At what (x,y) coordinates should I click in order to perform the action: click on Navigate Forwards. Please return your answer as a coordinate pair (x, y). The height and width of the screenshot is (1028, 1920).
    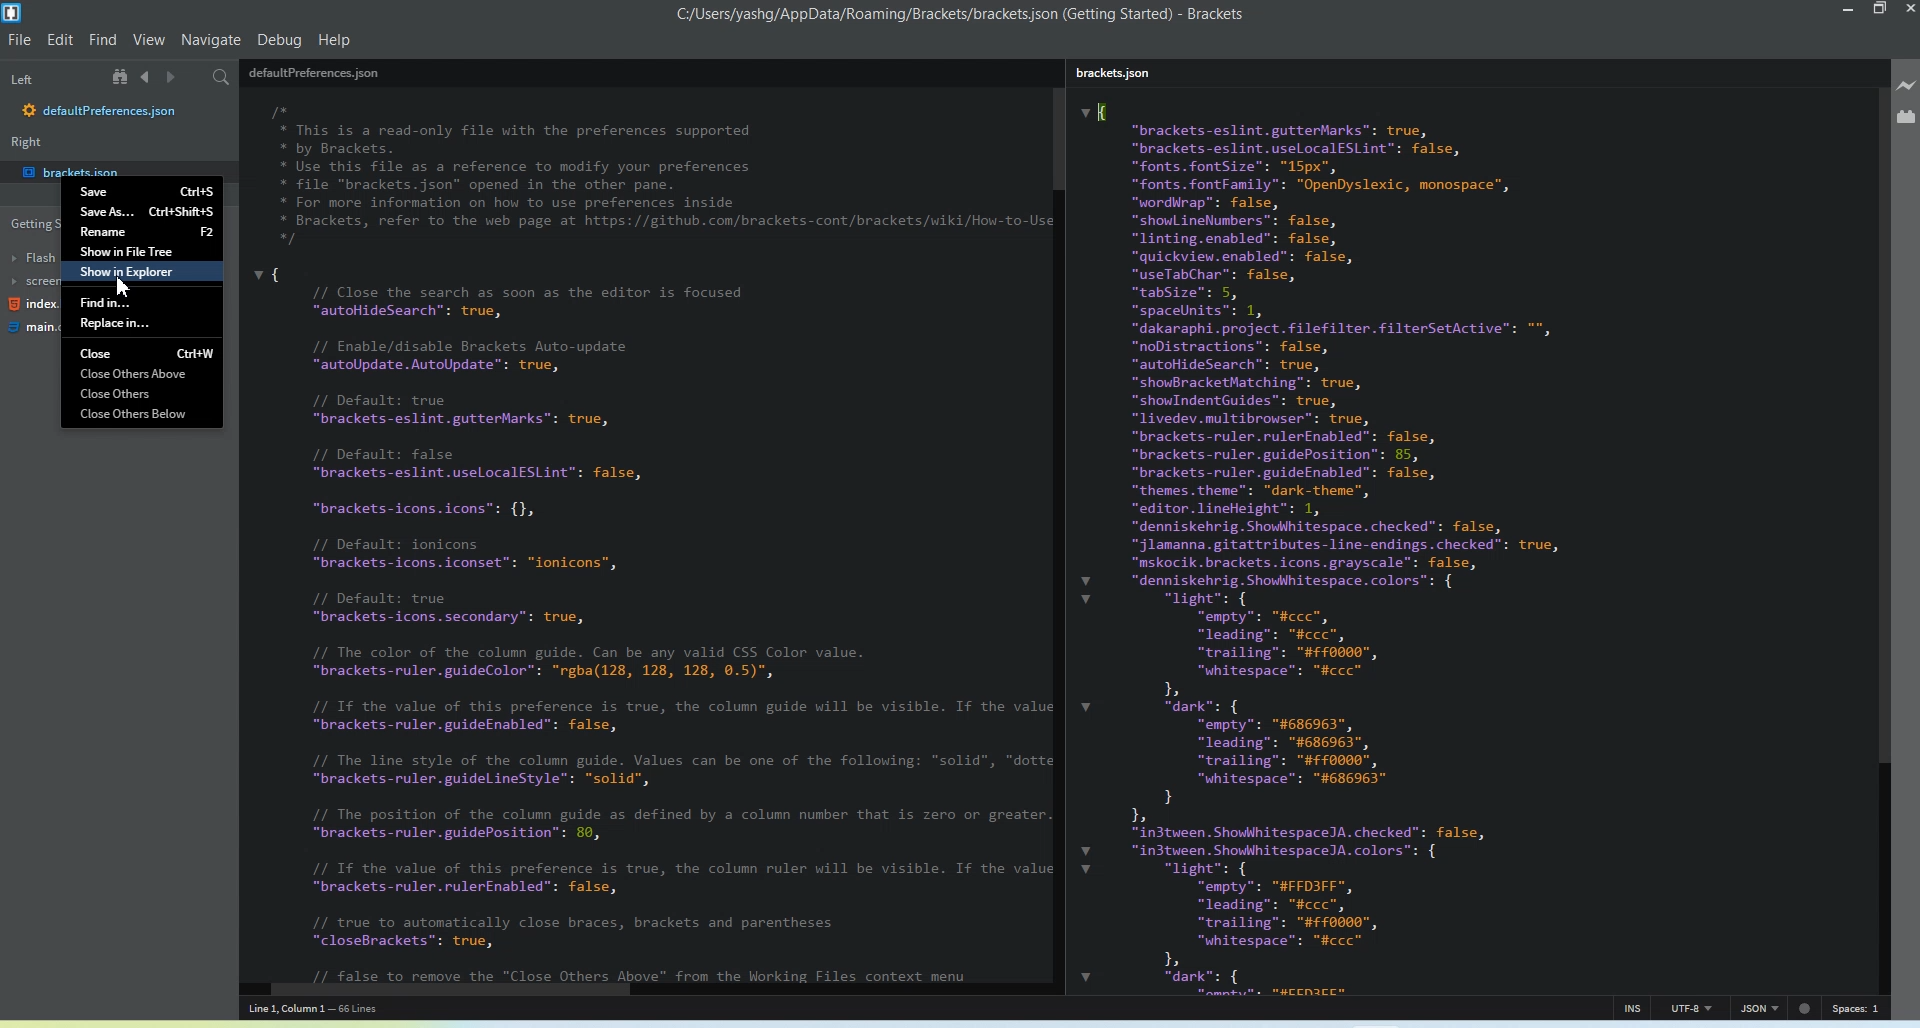
    Looking at the image, I should click on (176, 78).